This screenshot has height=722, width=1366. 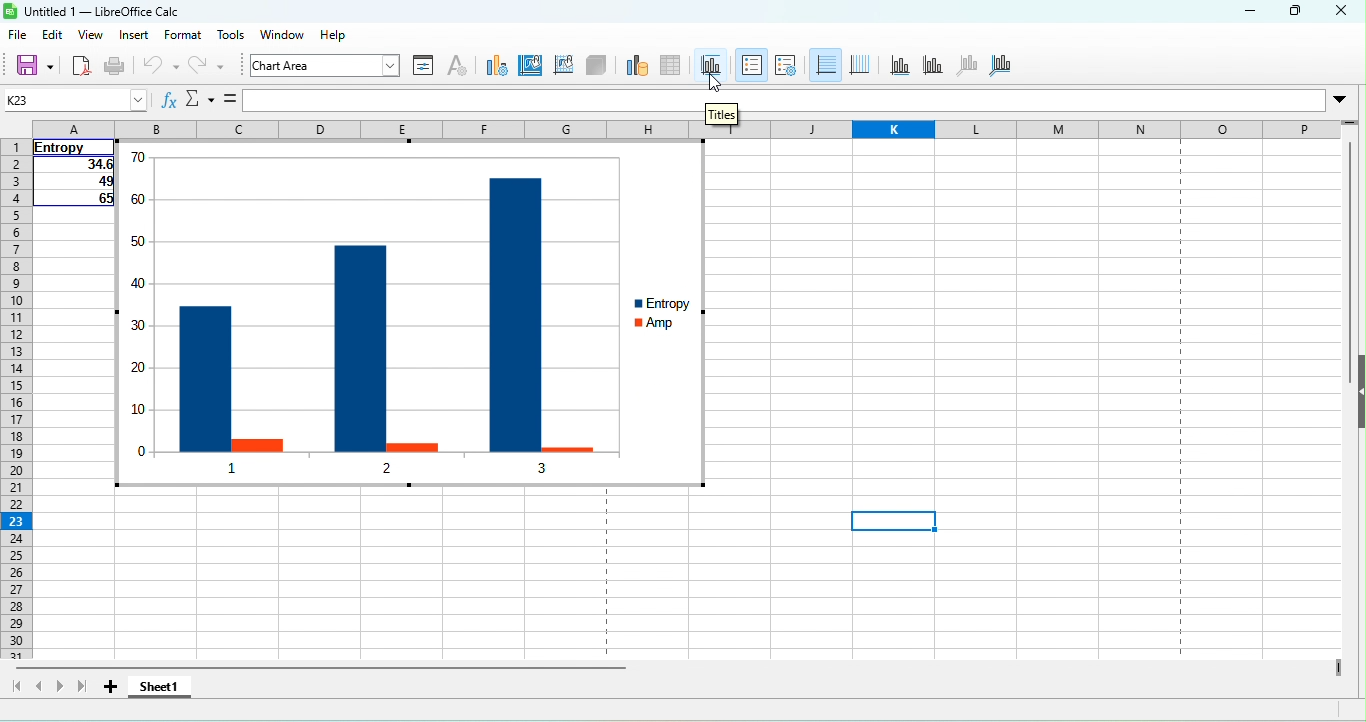 What do you see at coordinates (674, 67) in the screenshot?
I see `data table` at bounding box center [674, 67].